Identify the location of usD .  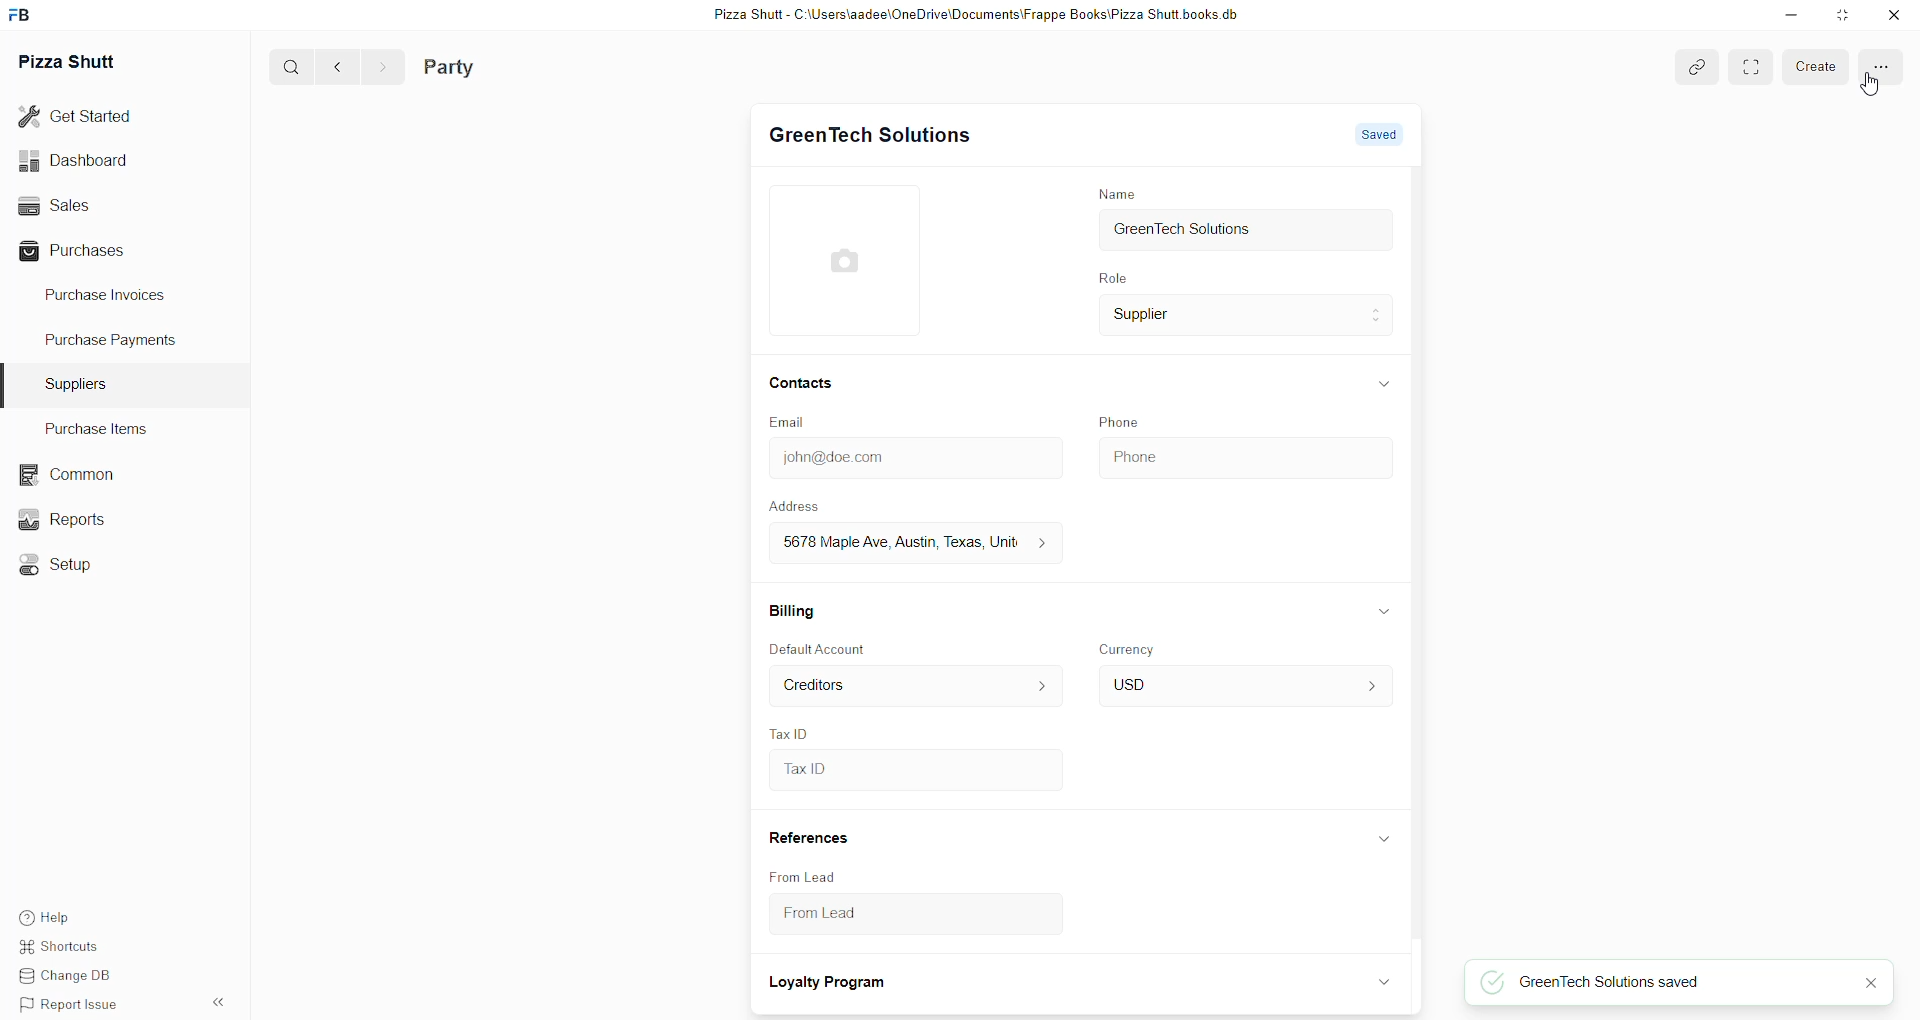
(1242, 687).